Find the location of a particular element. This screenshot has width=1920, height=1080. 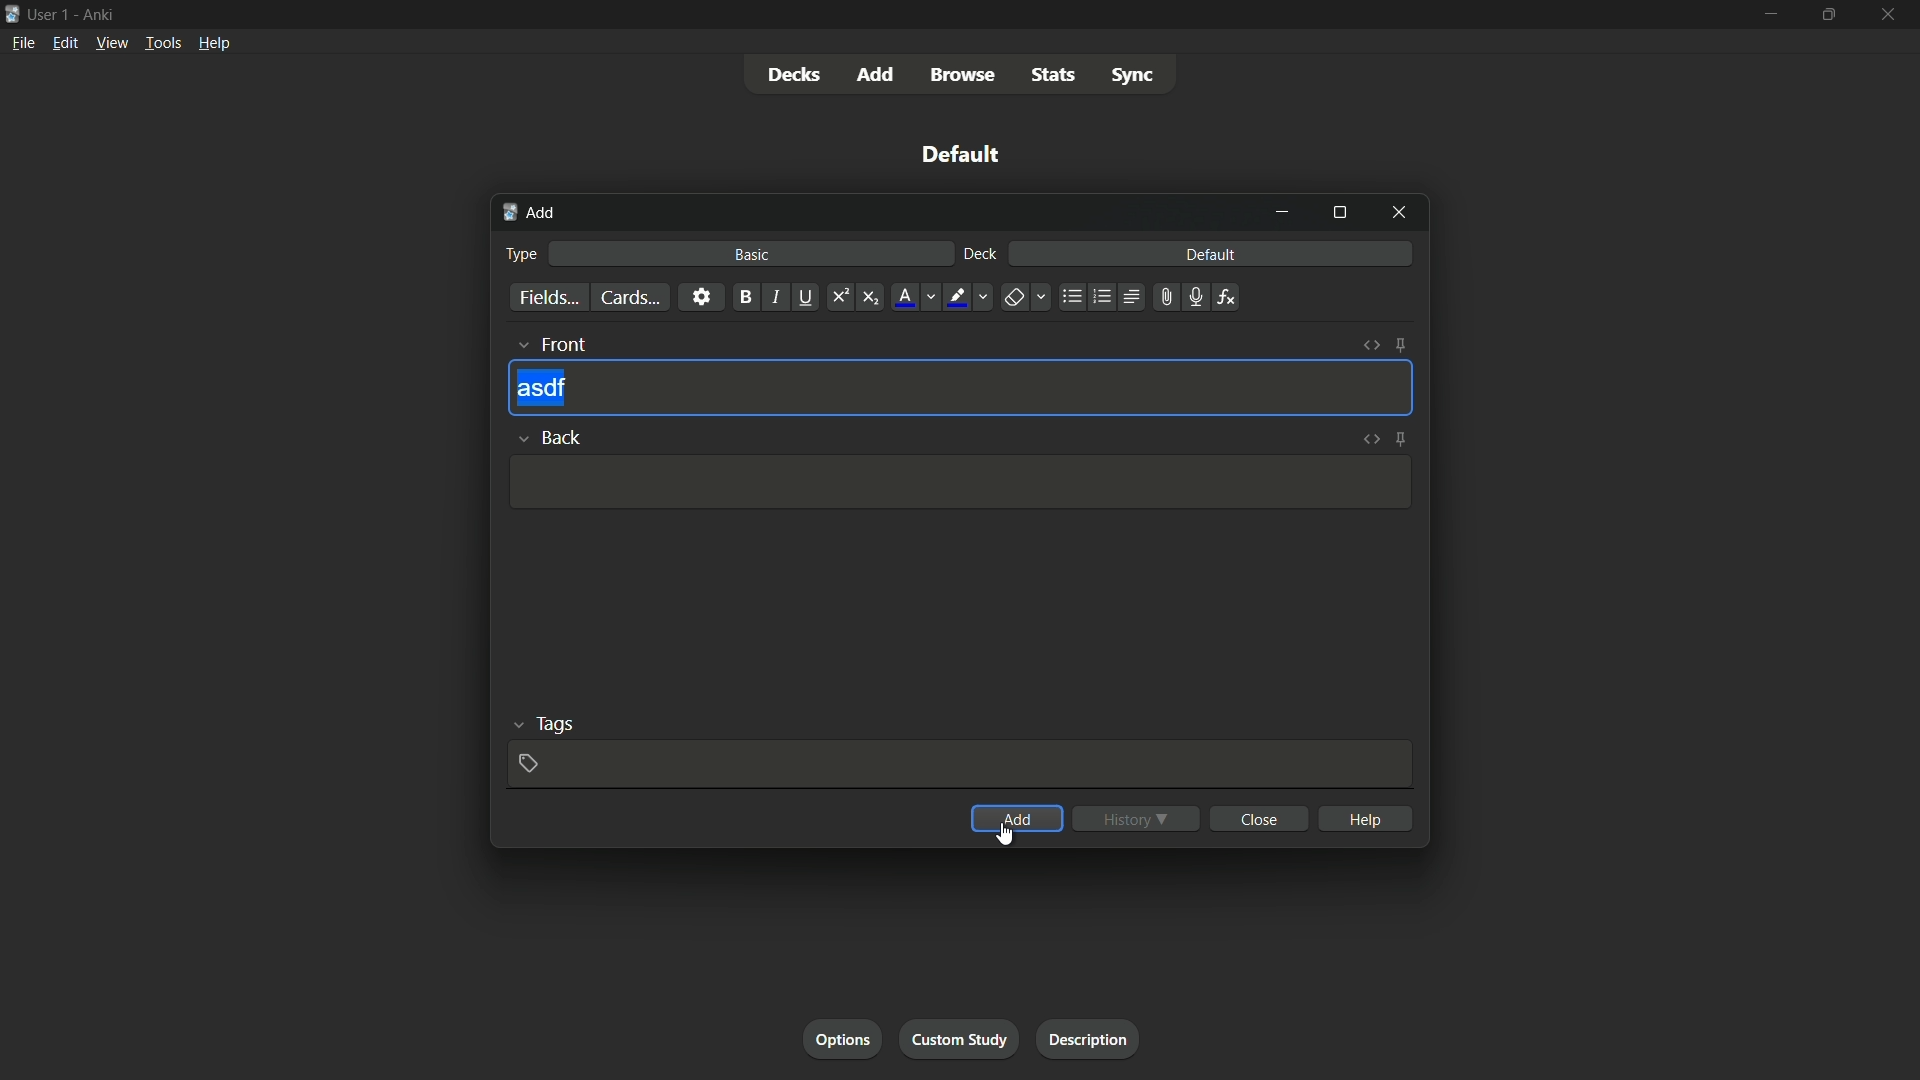

minimize is located at coordinates (1772, 13).